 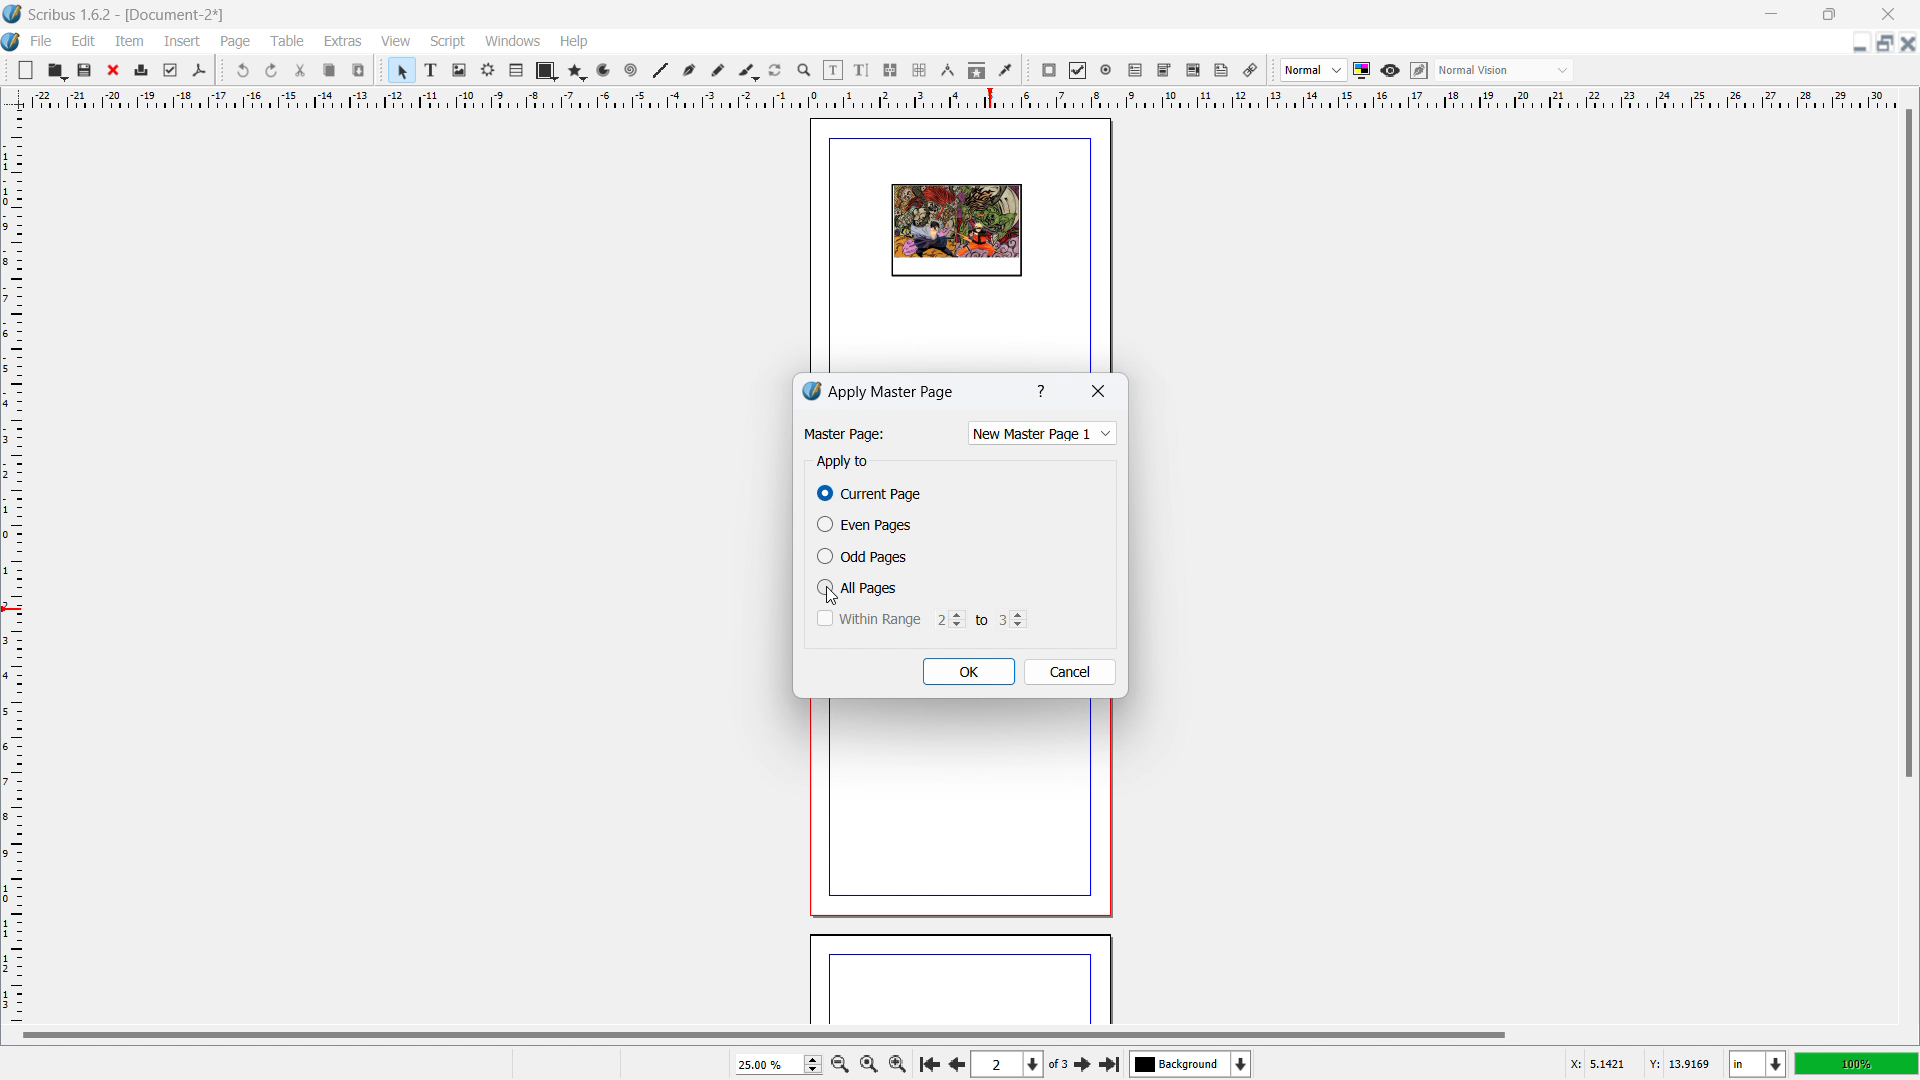 What do you see at coordinates (577, 71) in the screenshot?
I see `polygon` at bounding box center [577, 71].